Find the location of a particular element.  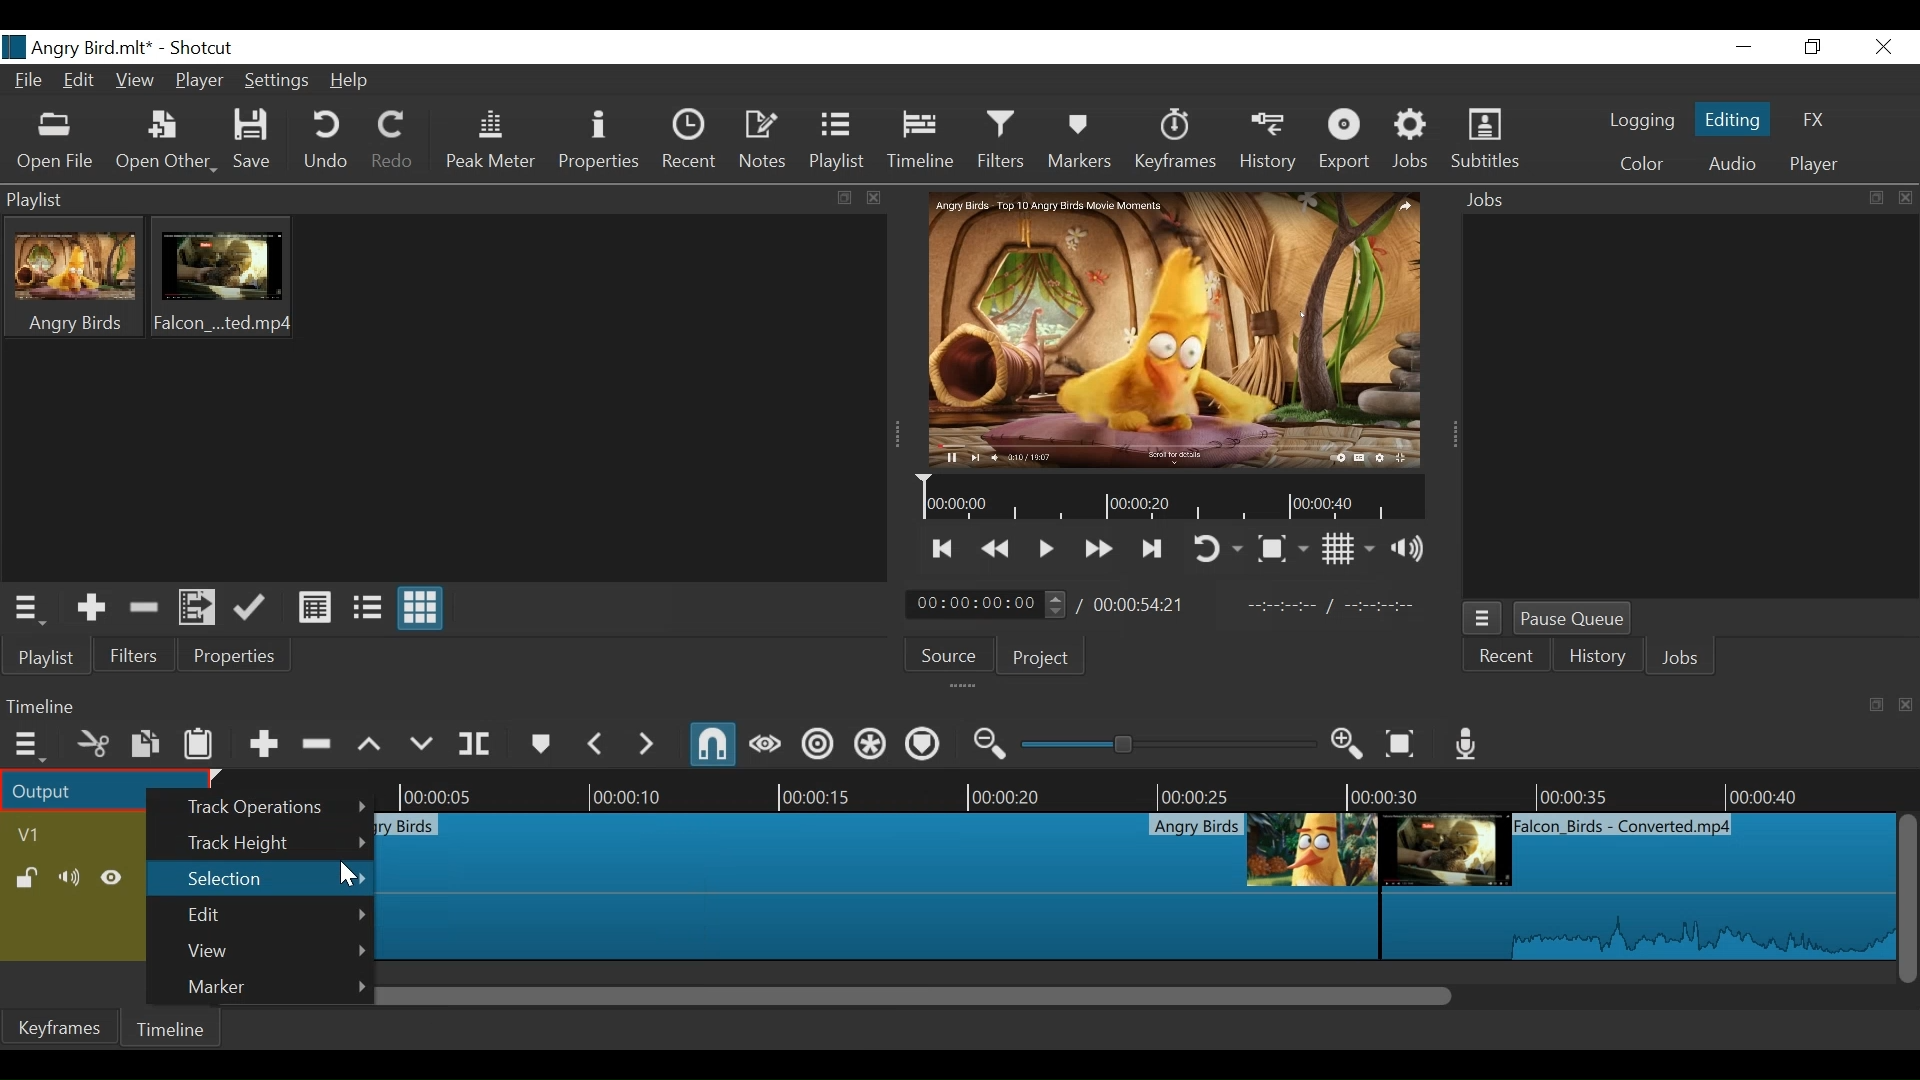

View is located at coordinates (136, 81).